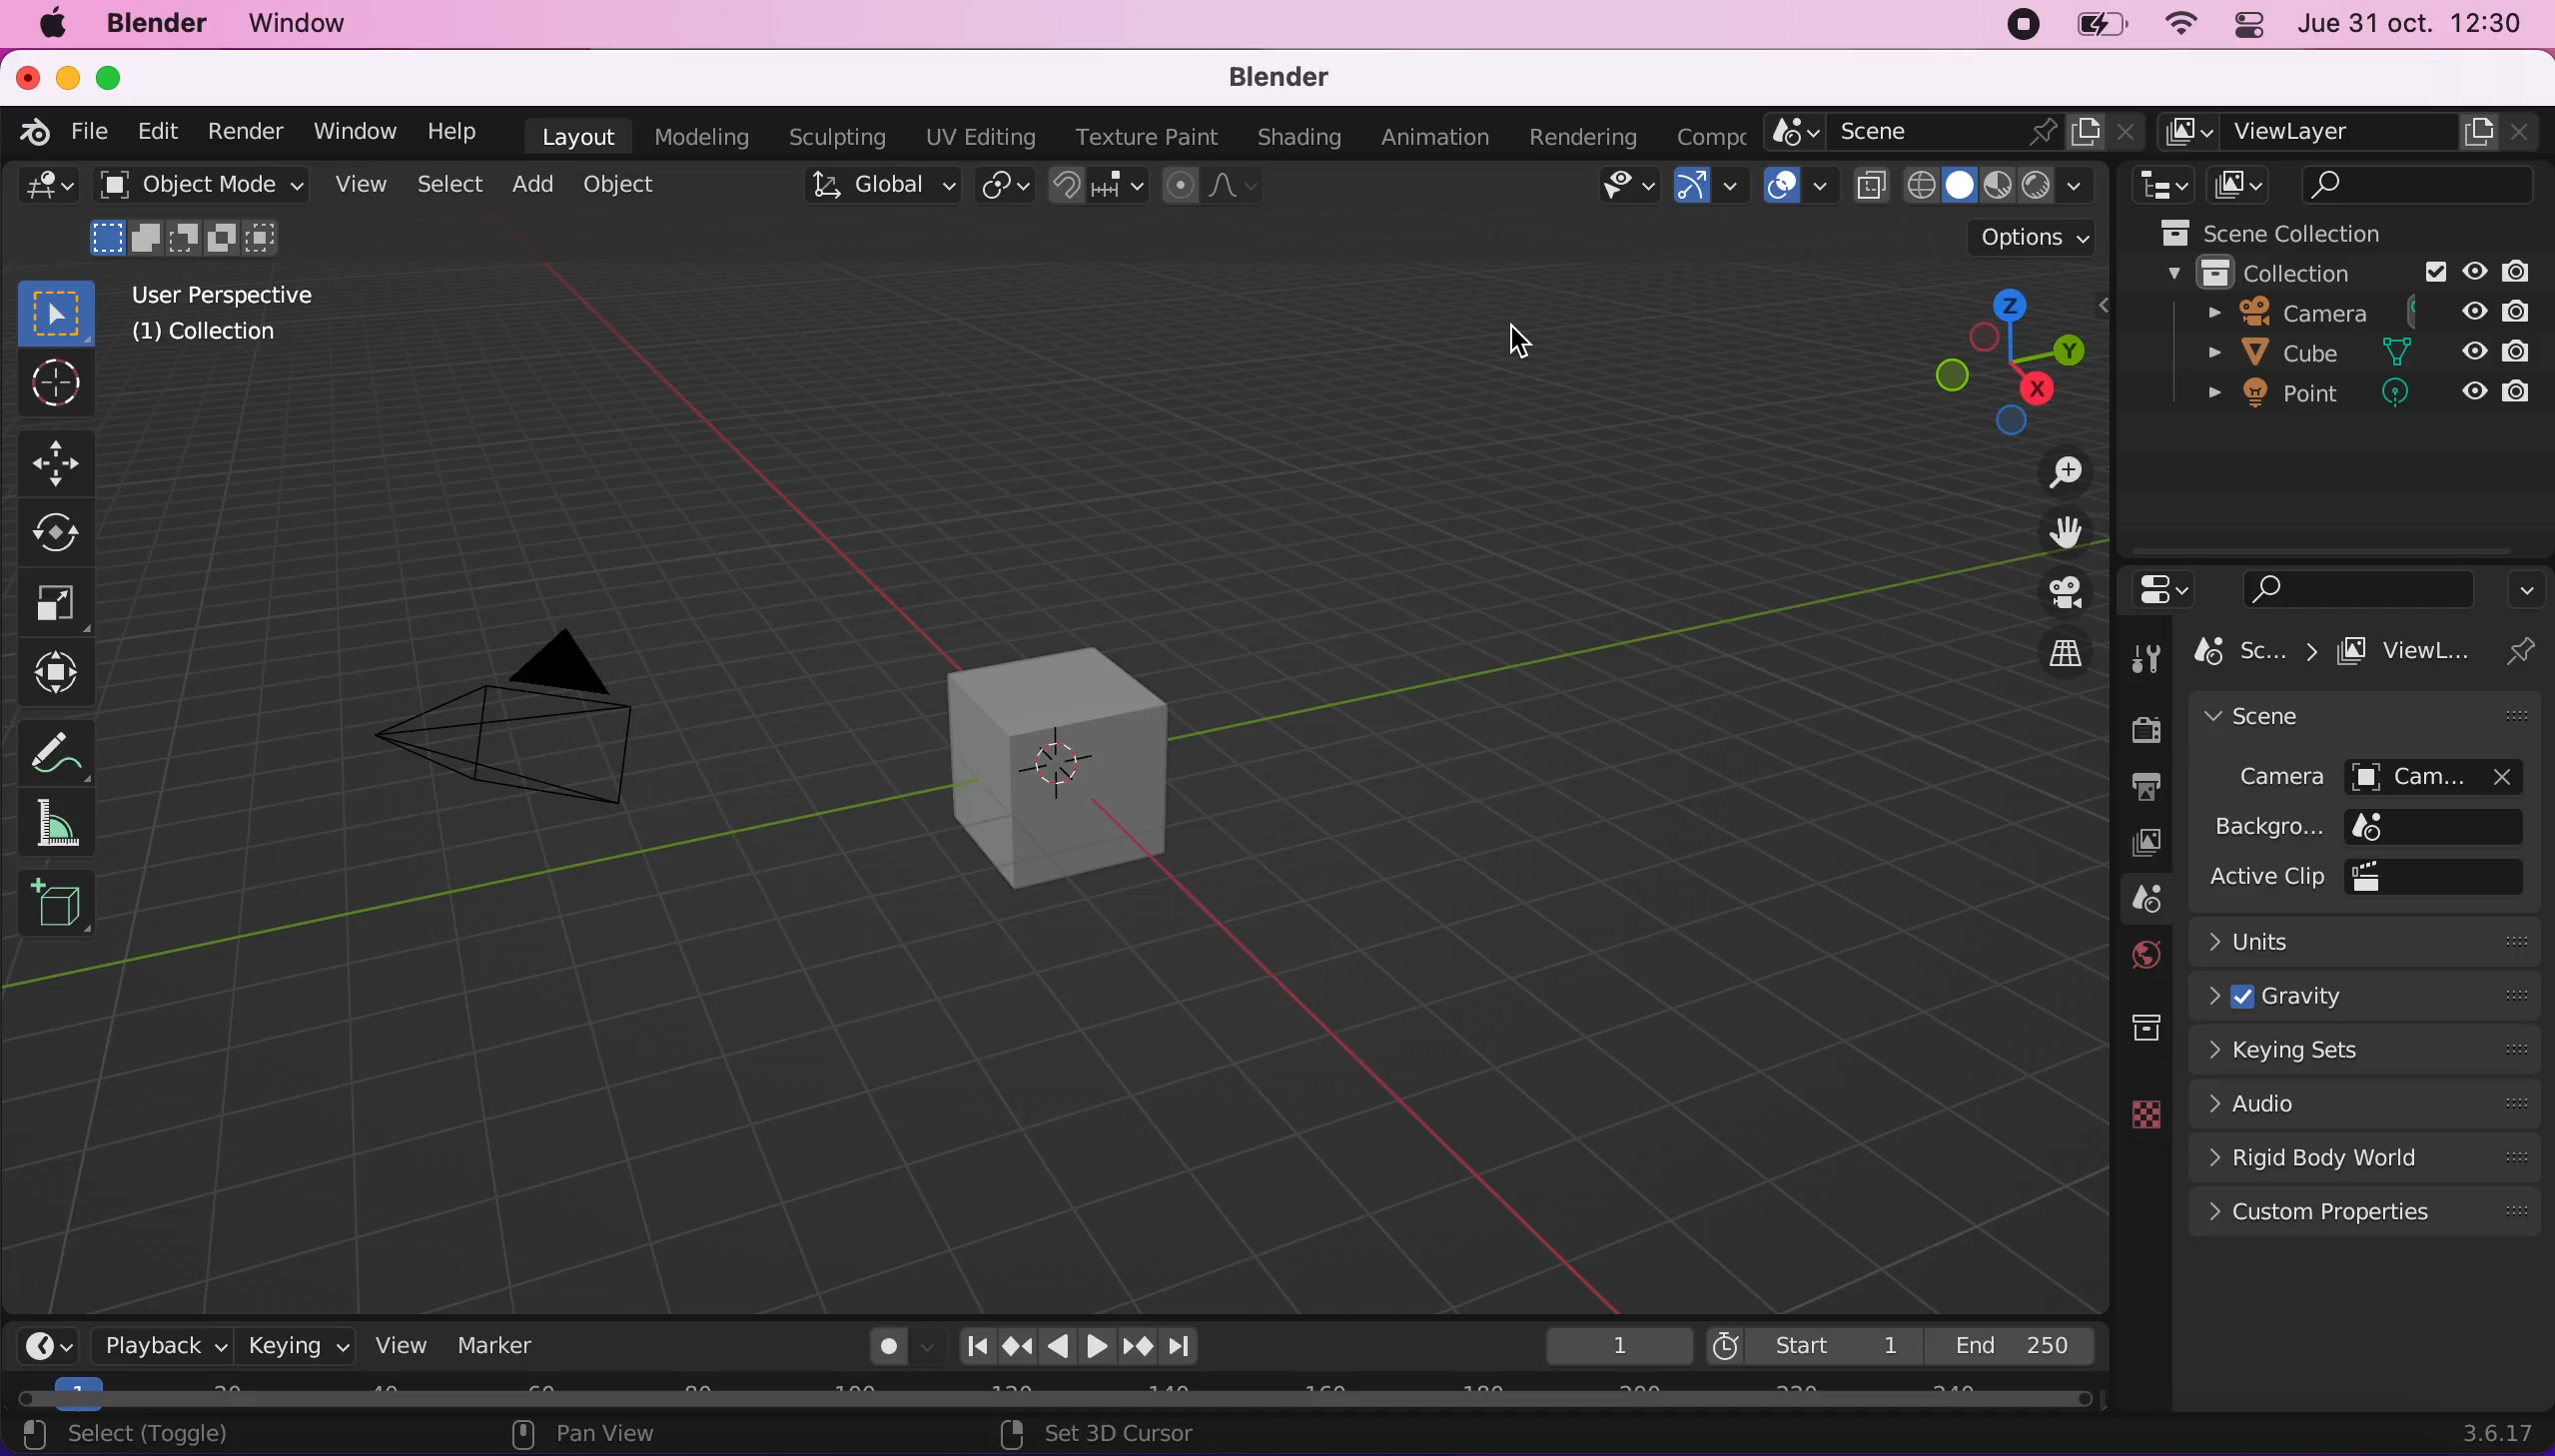  I want to click on blender logo, so click(32, 131).